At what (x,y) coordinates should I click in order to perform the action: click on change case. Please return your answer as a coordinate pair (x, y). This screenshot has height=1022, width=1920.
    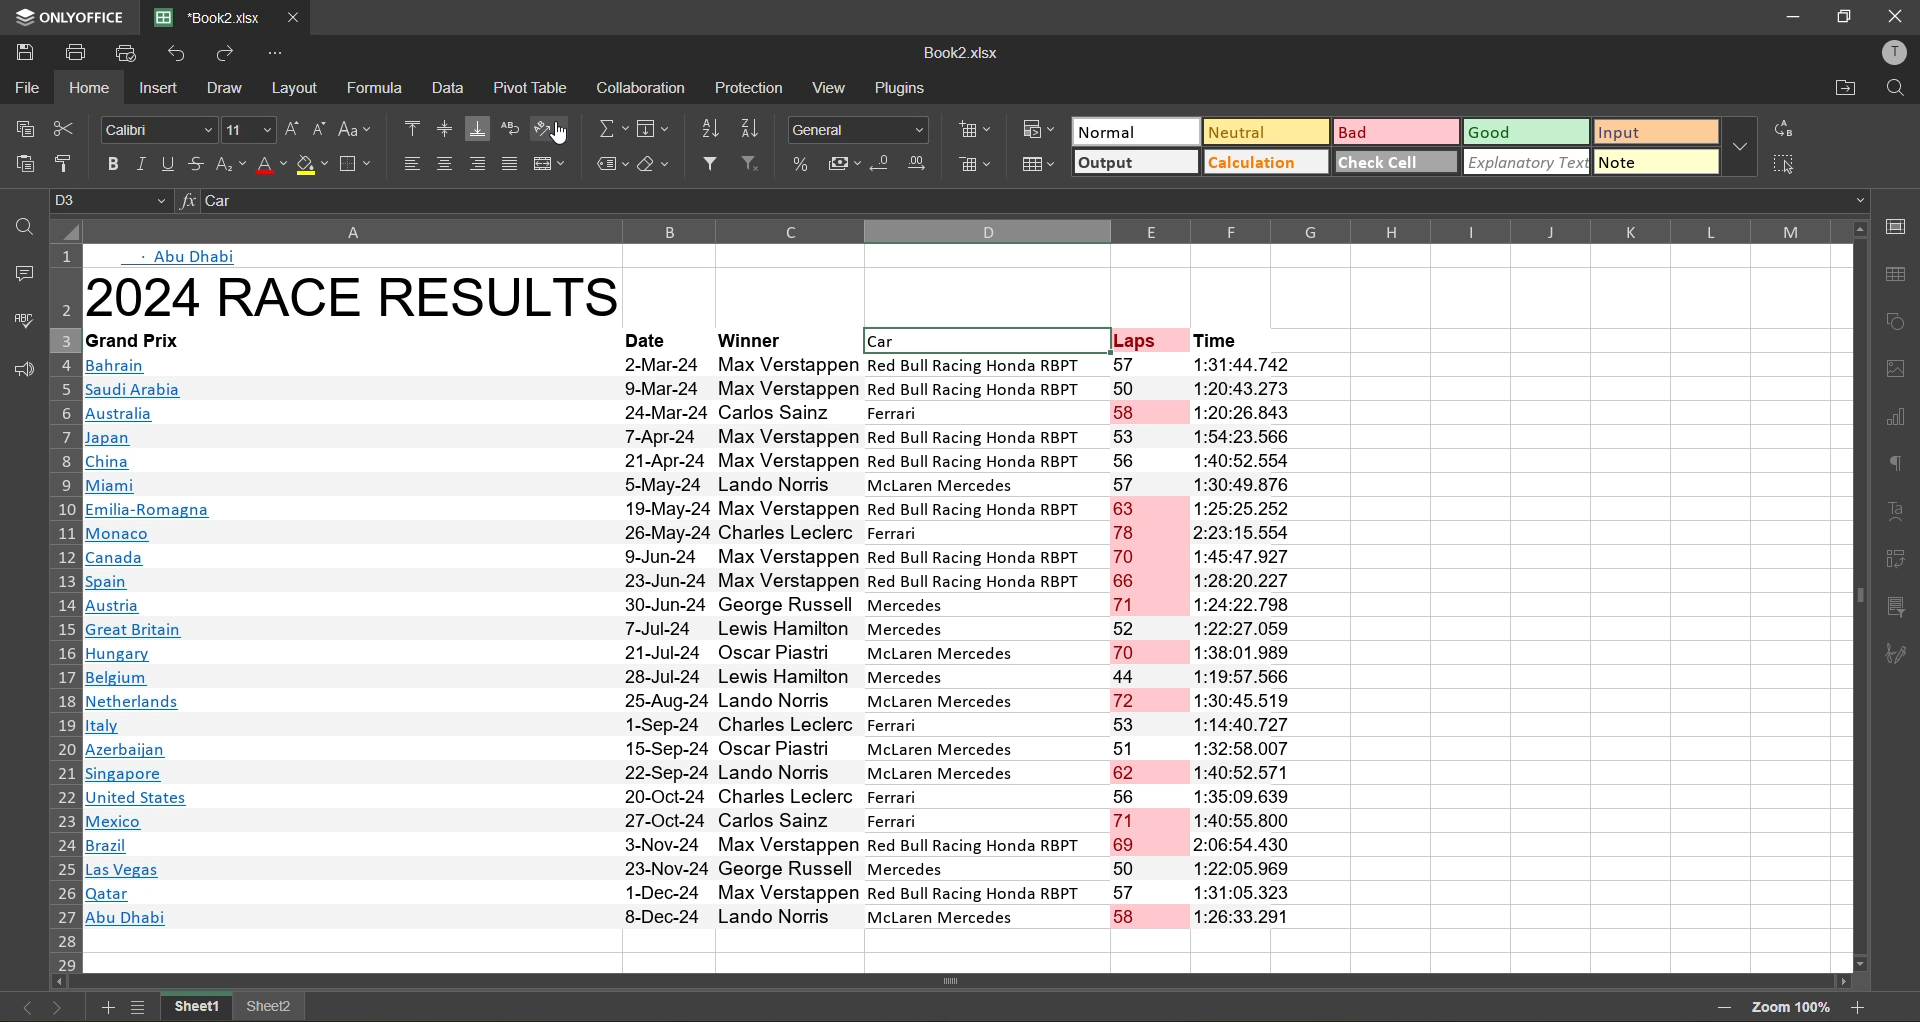
    Looking at the image, I should click on (356, 130).